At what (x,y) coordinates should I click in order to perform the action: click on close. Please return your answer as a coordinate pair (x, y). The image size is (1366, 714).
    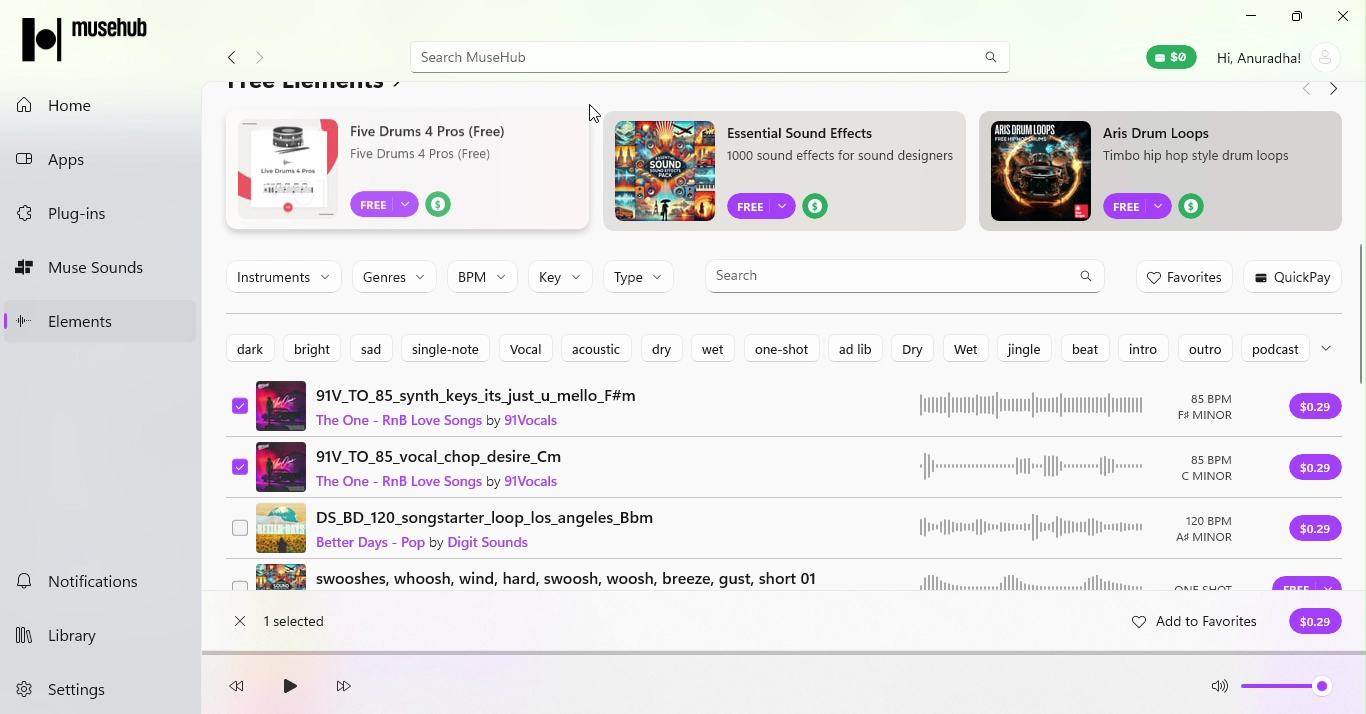
    Looking at the image, I should click on (1339, 16).